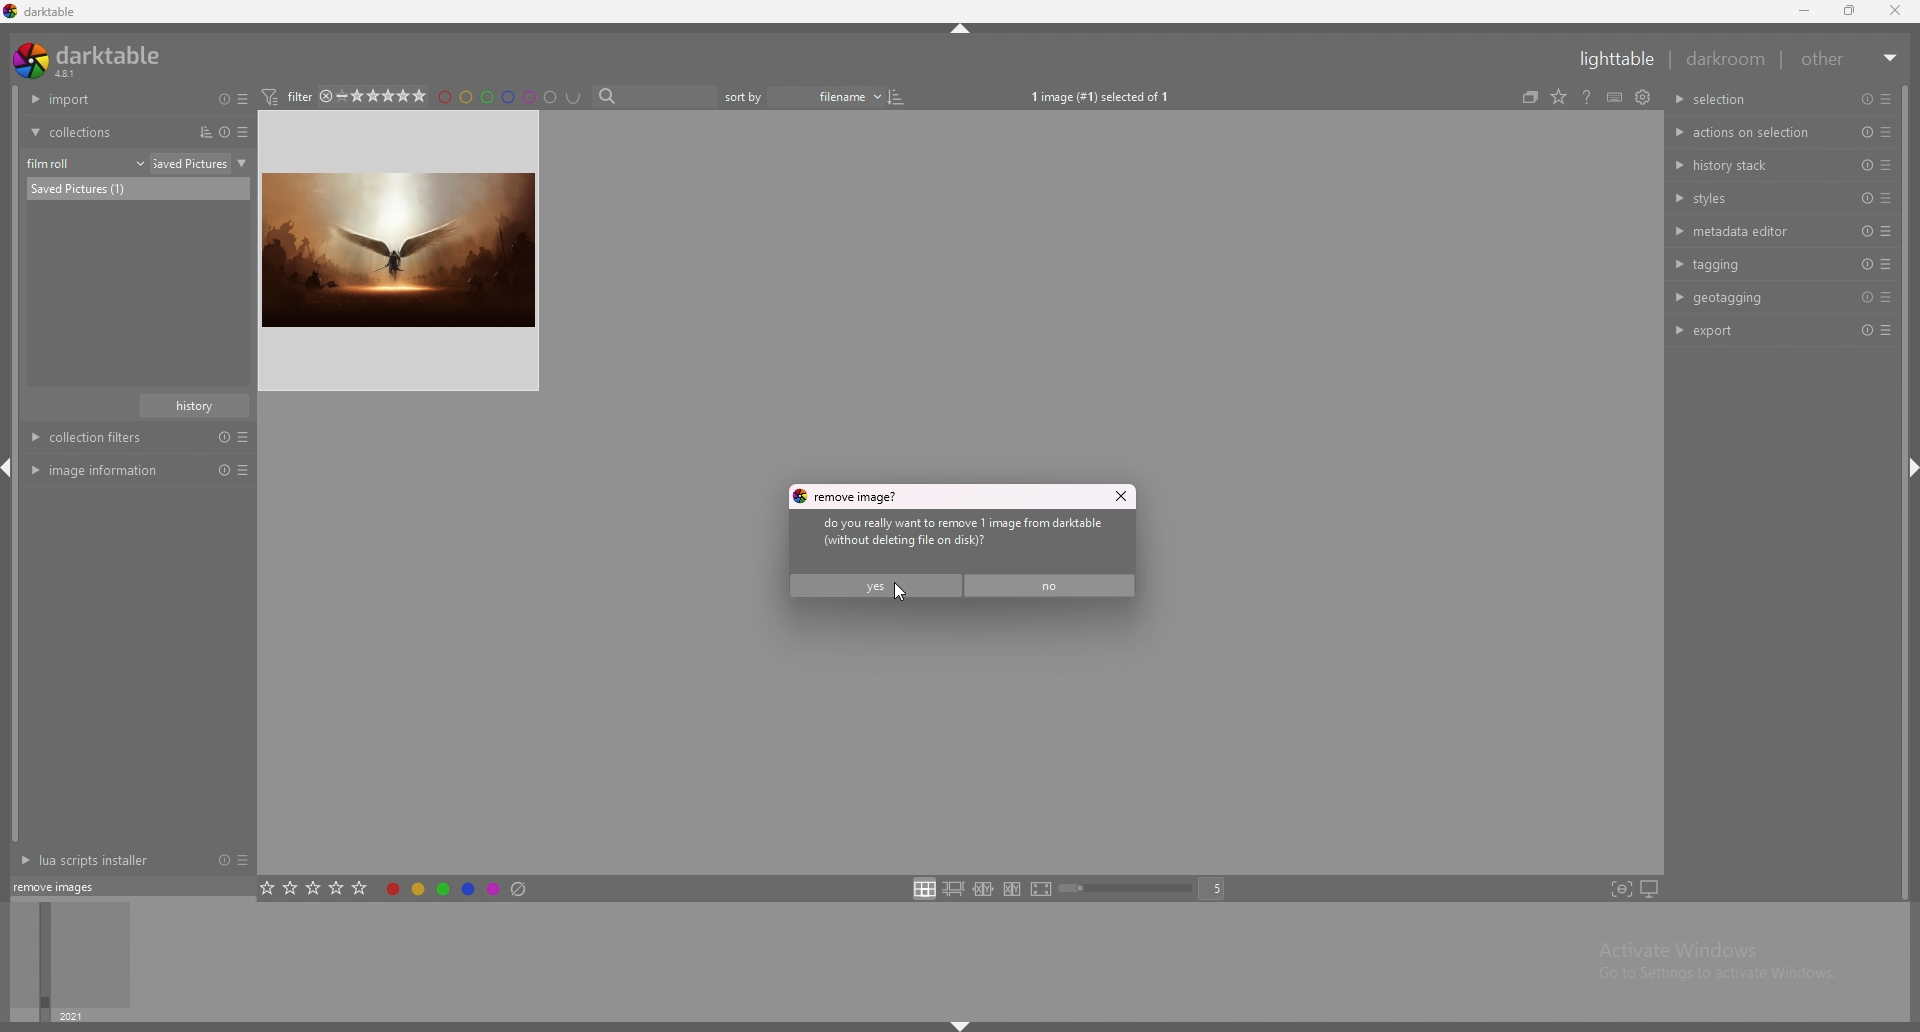  What do you see at coordinates (1864, 264) in the screenshot?
I see `reset` at bounding box center [1864, 264].